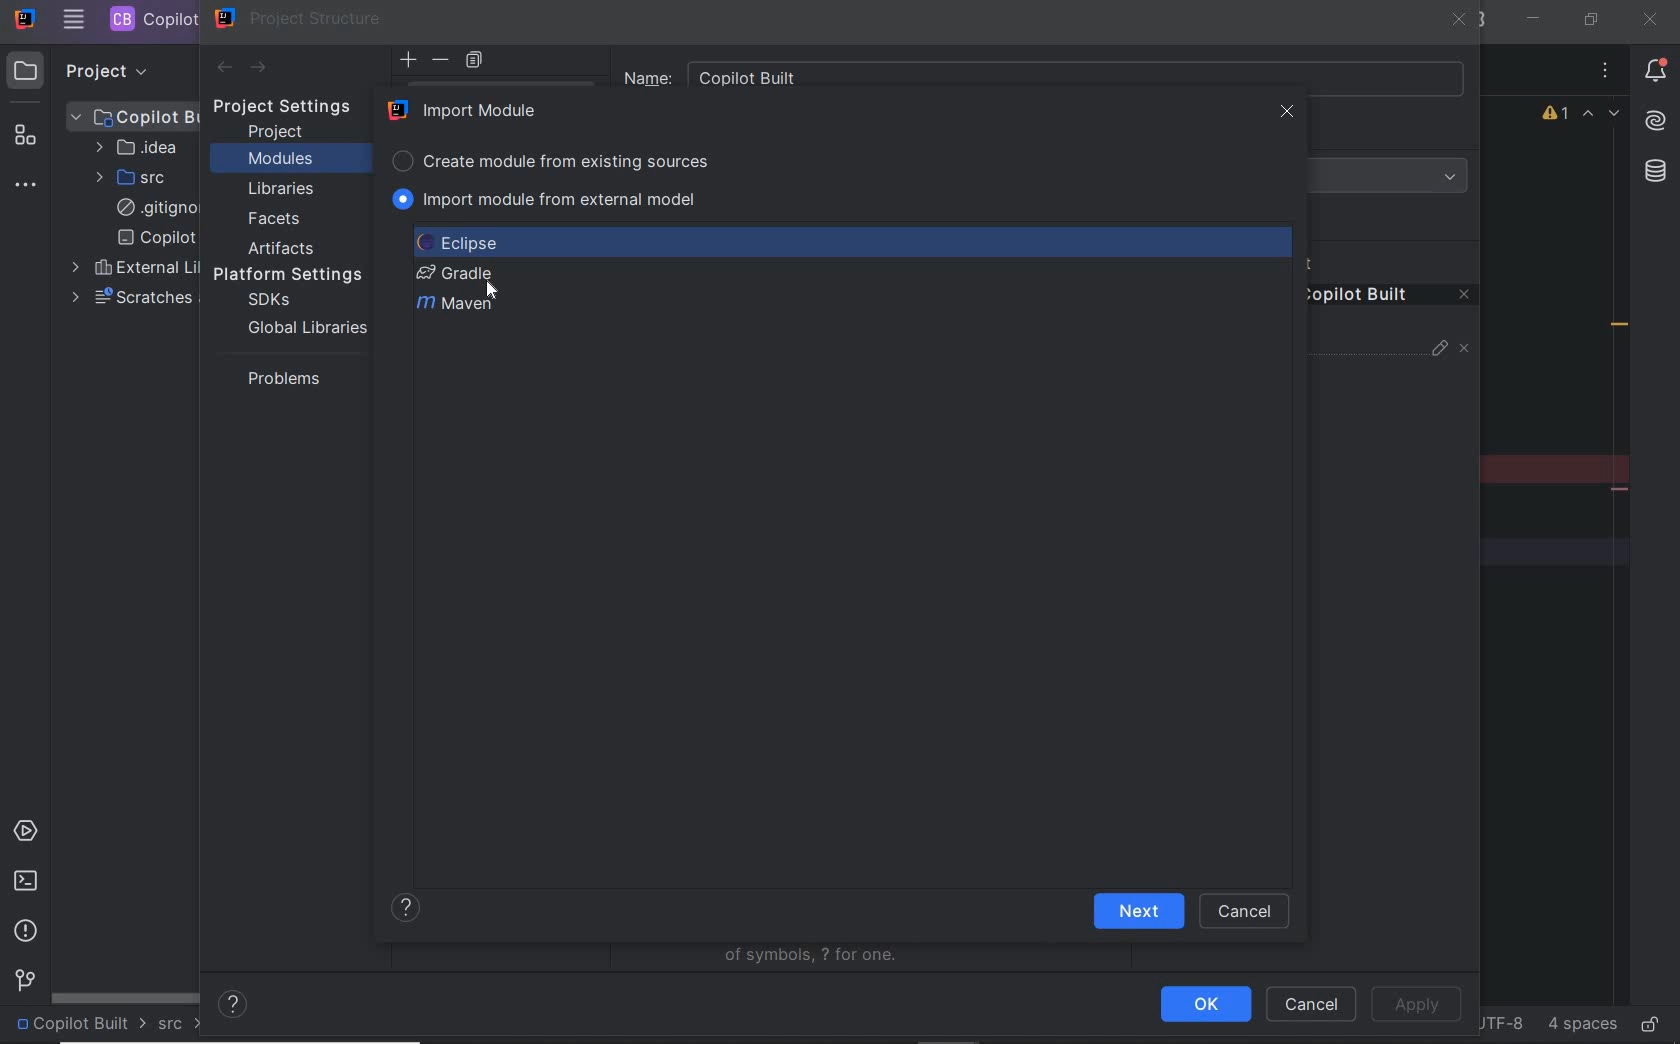 The width and height of the screenshot is (1680, 1044). What do you see at coordinates (22, 982) in the screenshot?
I see `version control` at bounding box center [22, 982].